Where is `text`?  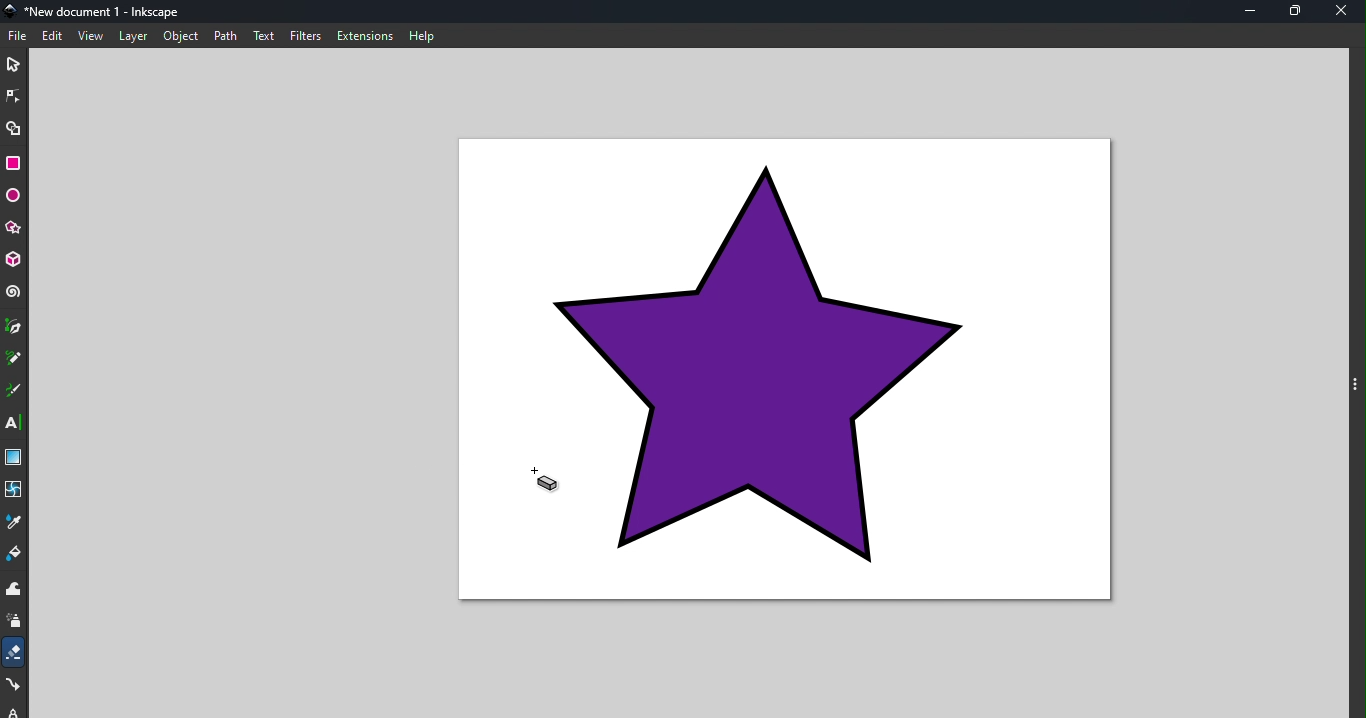 text is located at coordinates (265, 35).